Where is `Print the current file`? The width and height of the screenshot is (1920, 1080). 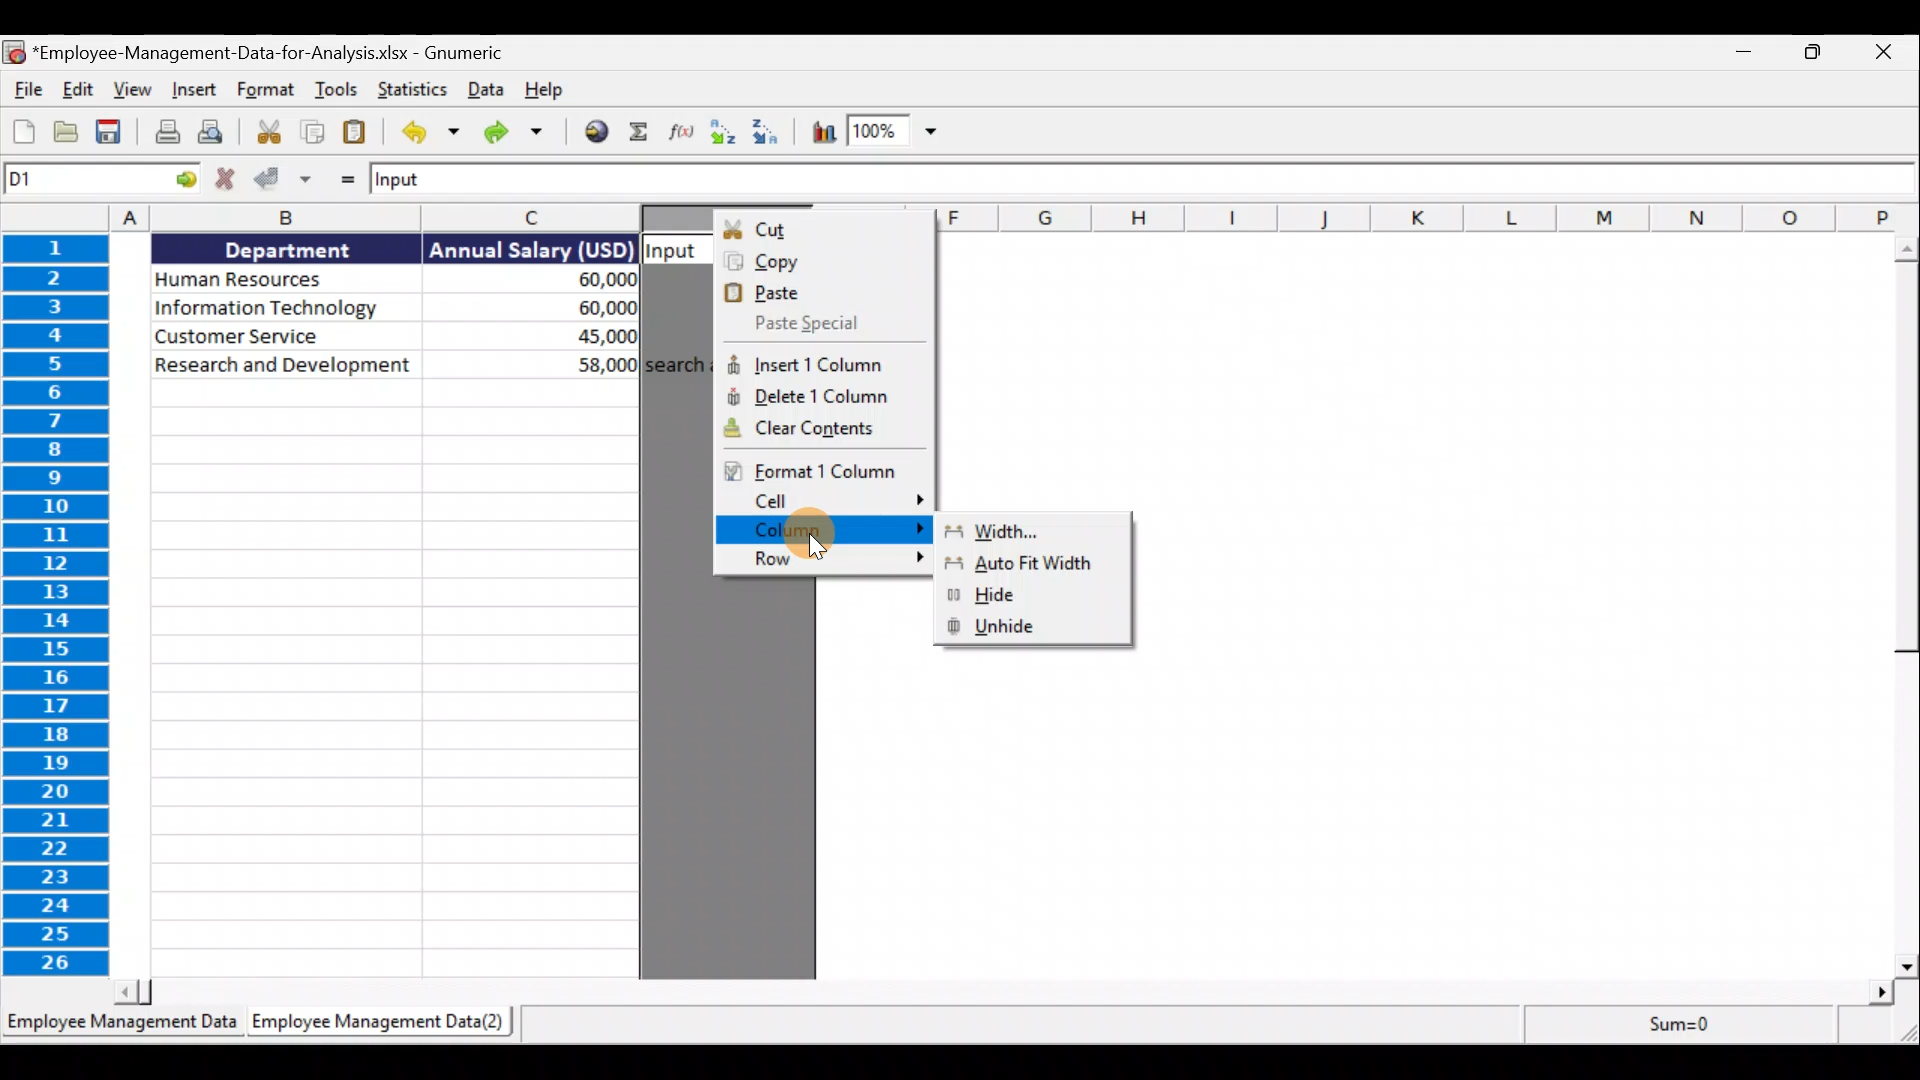 Print the current file is located at coordinates (164, 134).